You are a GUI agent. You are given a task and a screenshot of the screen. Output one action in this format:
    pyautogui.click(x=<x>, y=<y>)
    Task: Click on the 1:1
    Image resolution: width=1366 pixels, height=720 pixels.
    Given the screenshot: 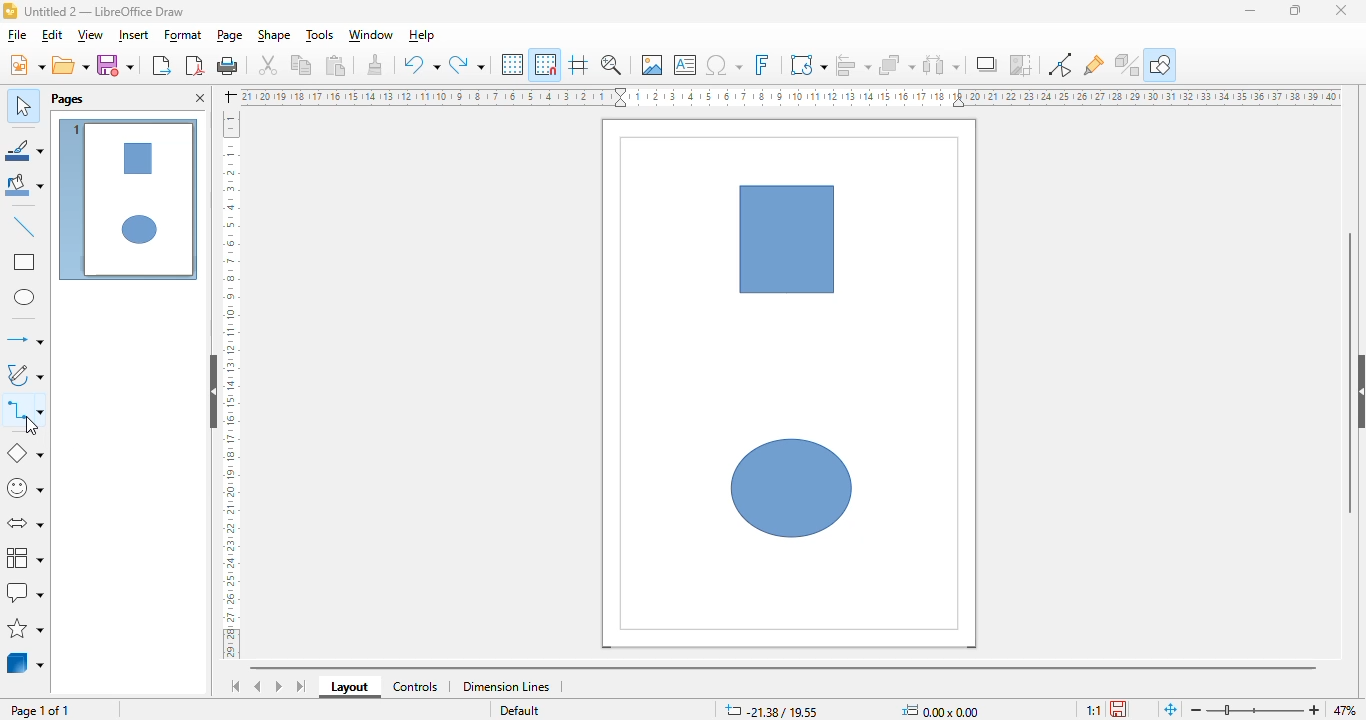 What is the action you would take?
    pyautogui.click(x=1091, y=708)
    